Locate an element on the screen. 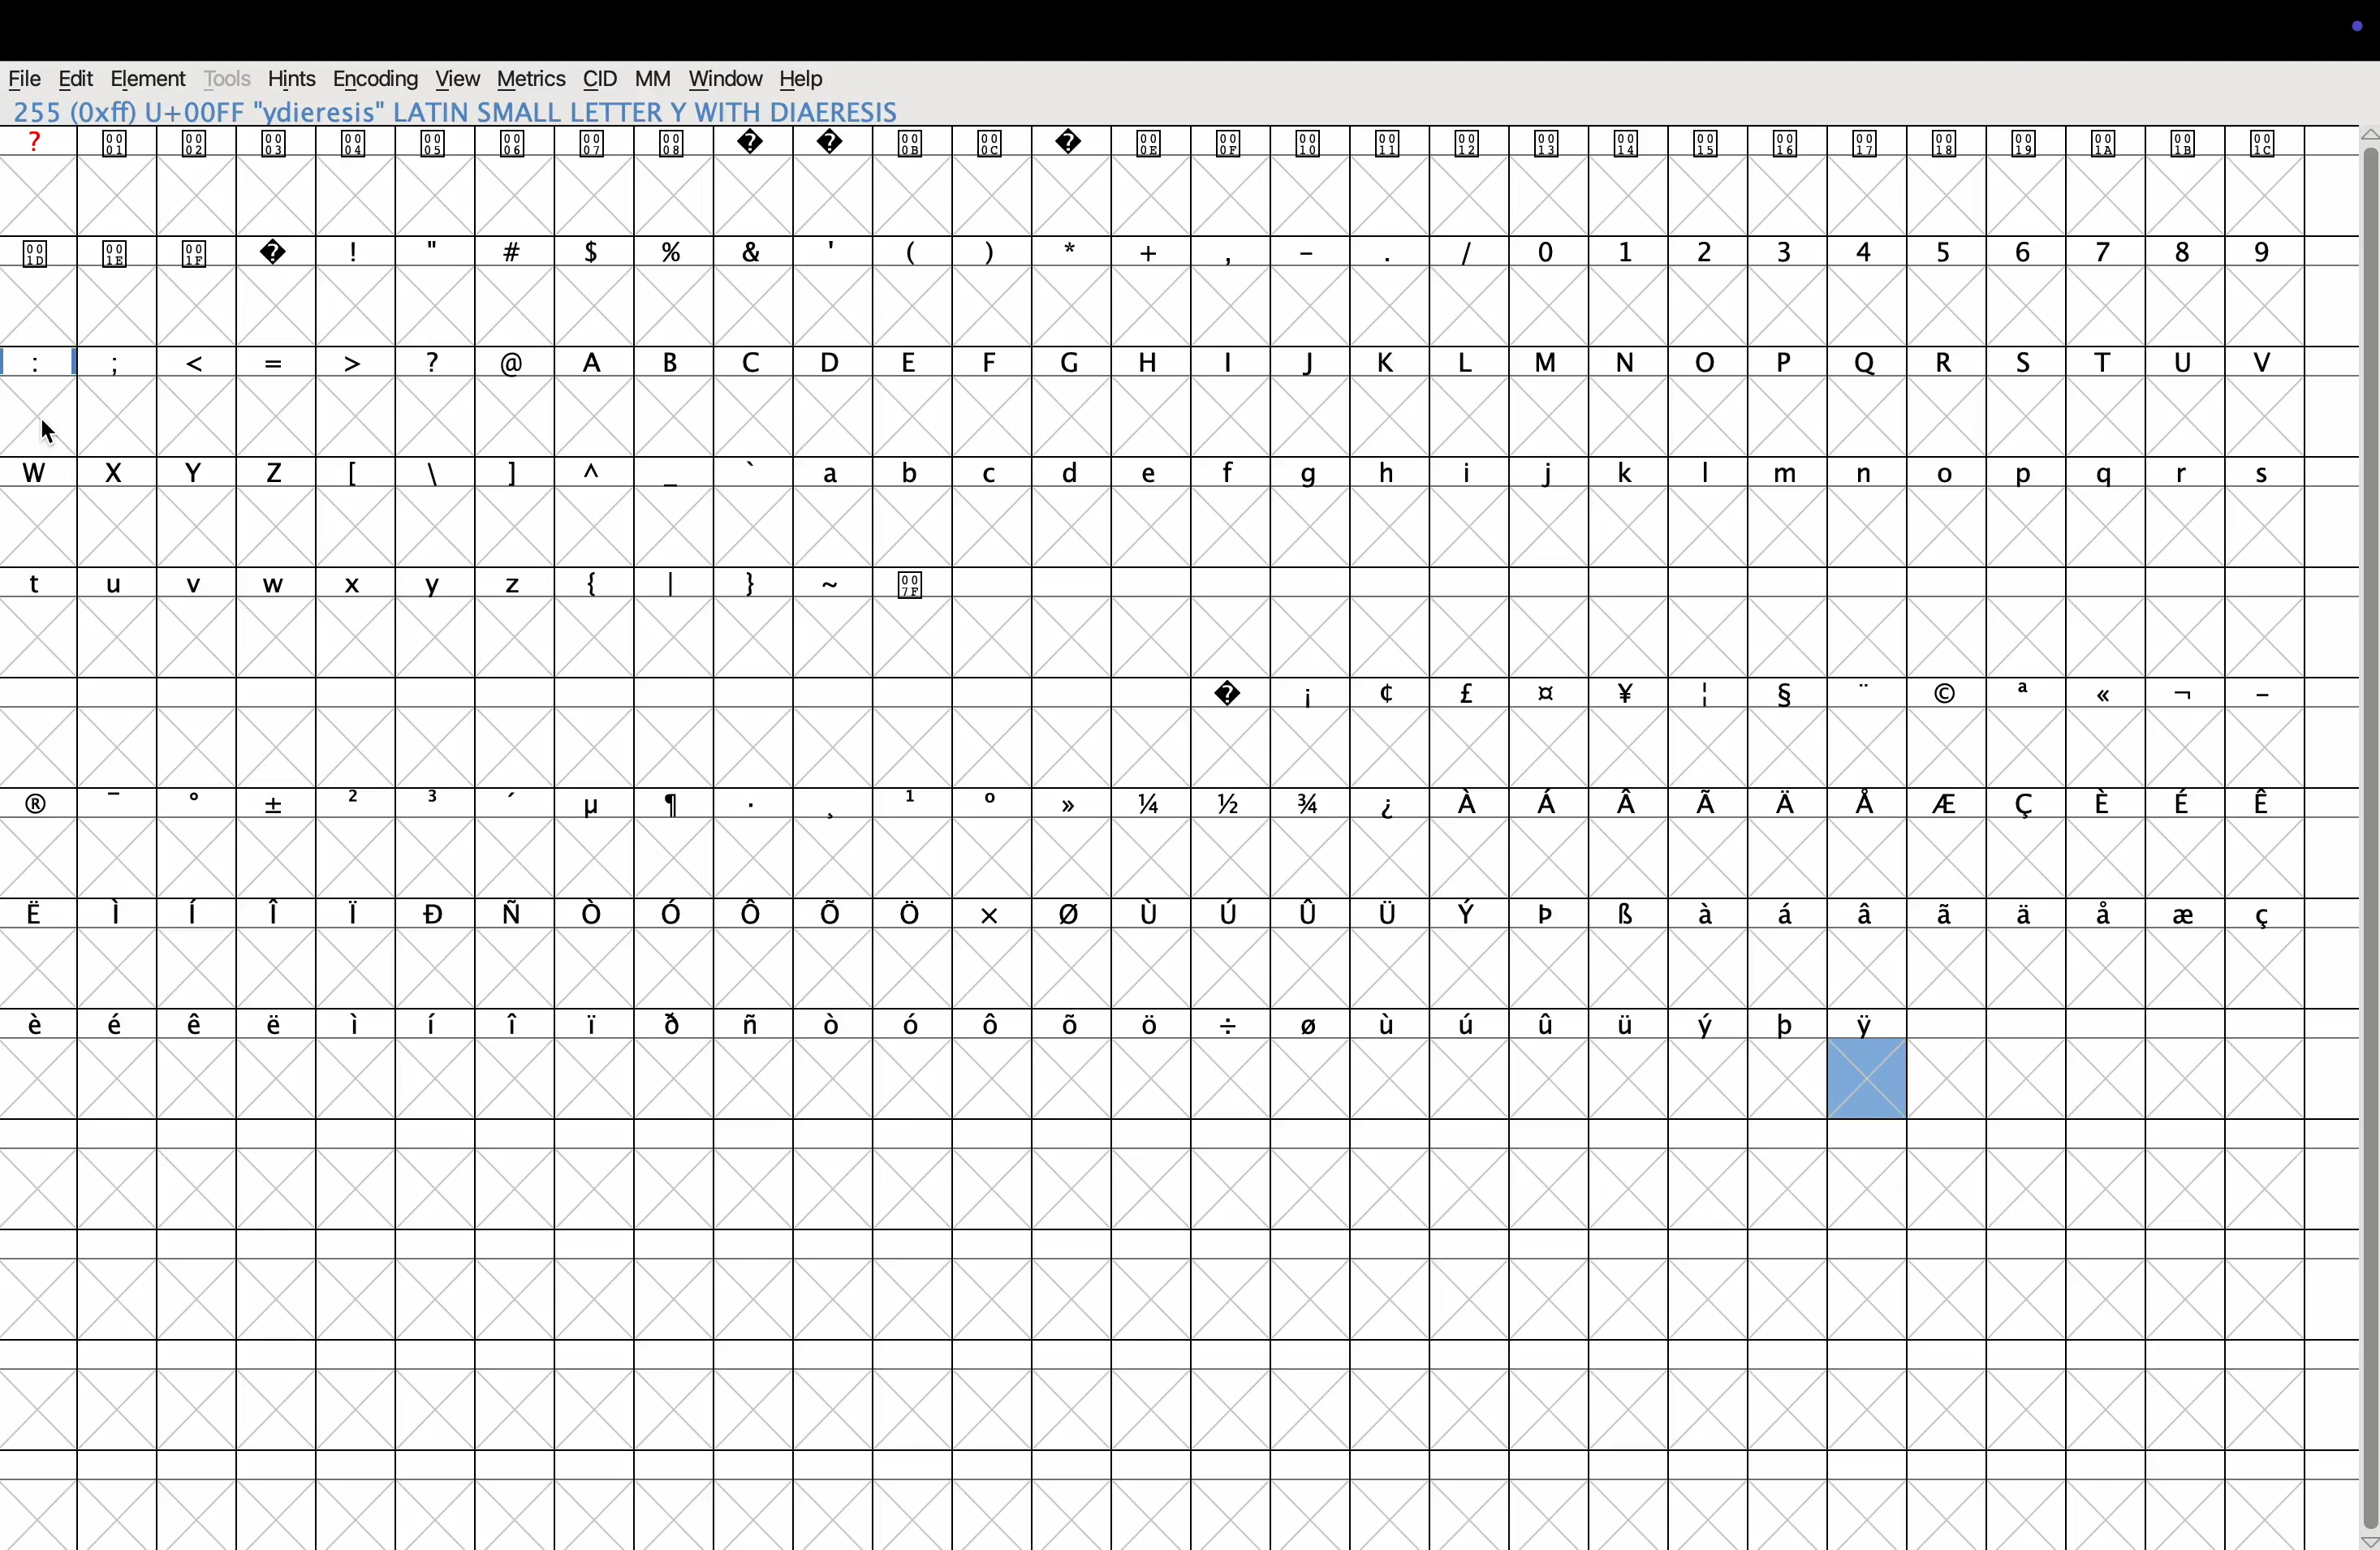 The height and width of the screenshot is (1550, 2380). h is located at coordinates (1391, 512).